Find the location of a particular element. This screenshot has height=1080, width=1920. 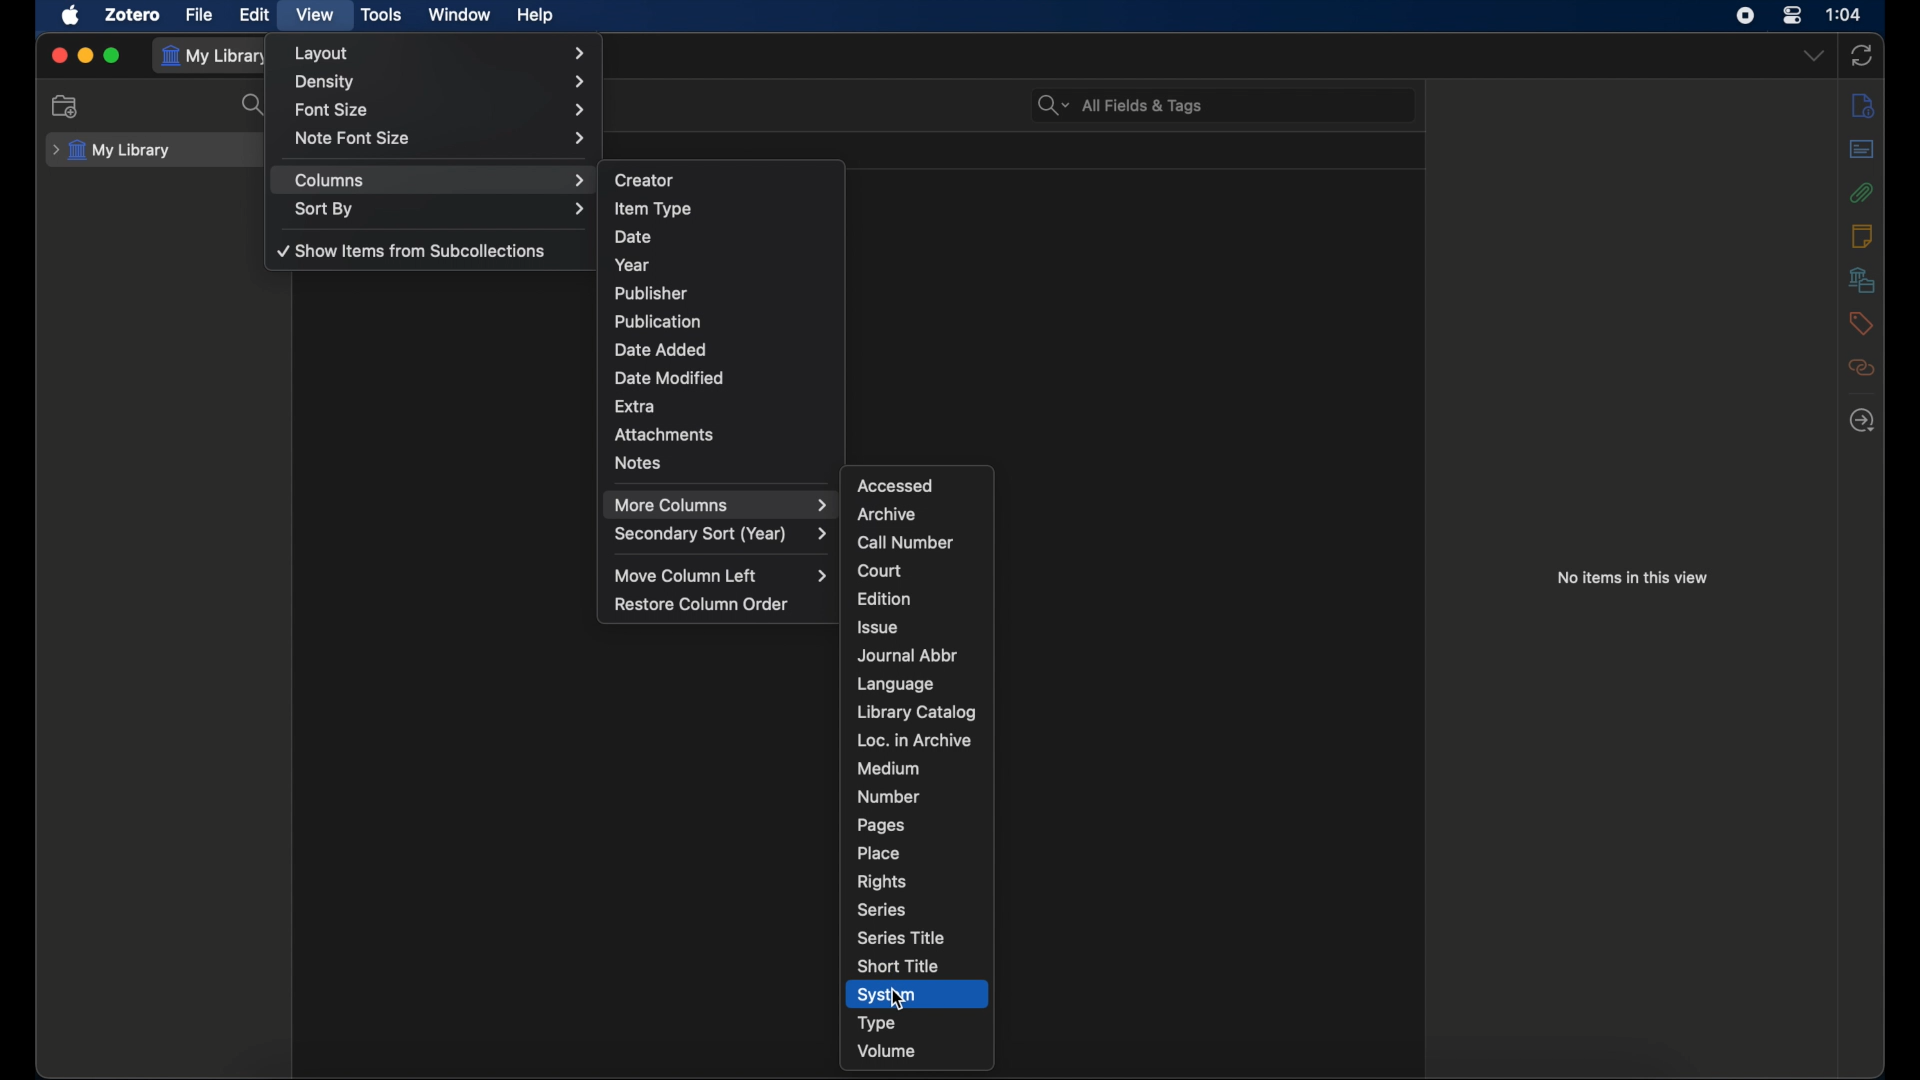

rights is located at coordinates (882, 883).